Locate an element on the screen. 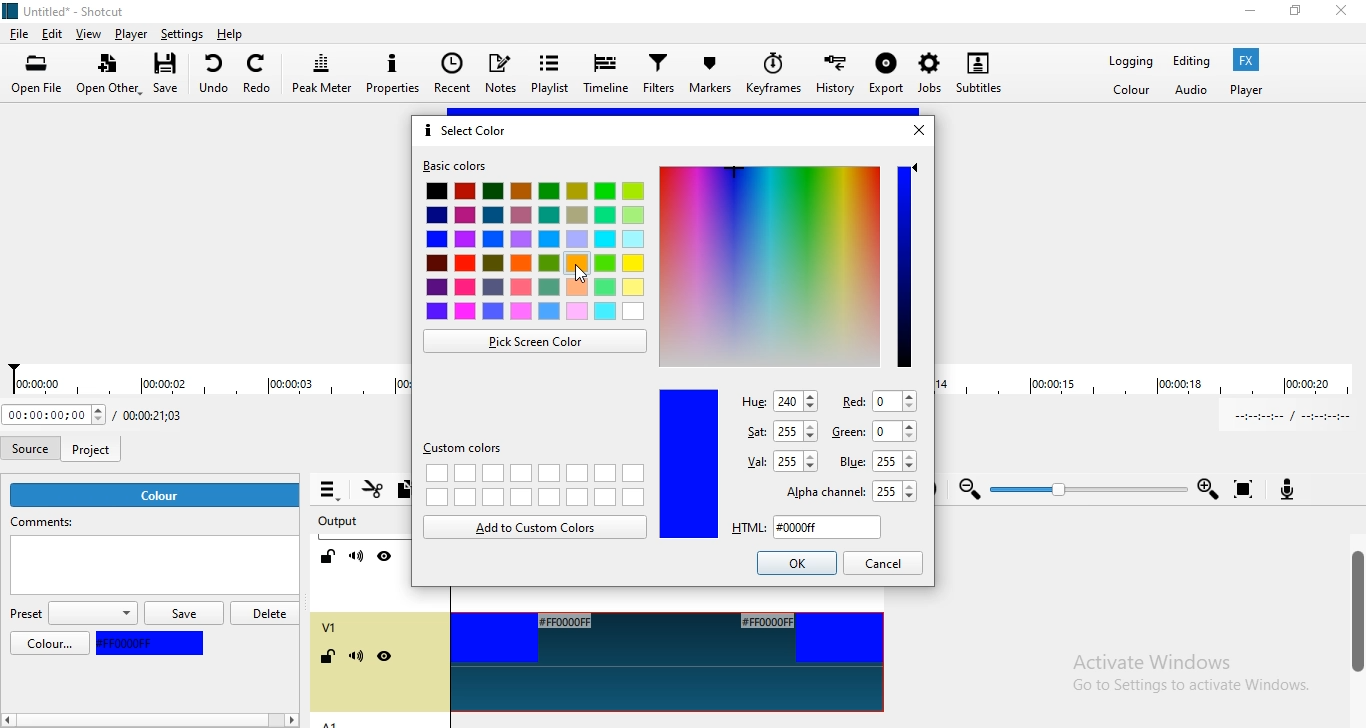 Image resolution: width=1366 pixels, height=728 pixels. empty boxes is located at coordinates (534, 484).